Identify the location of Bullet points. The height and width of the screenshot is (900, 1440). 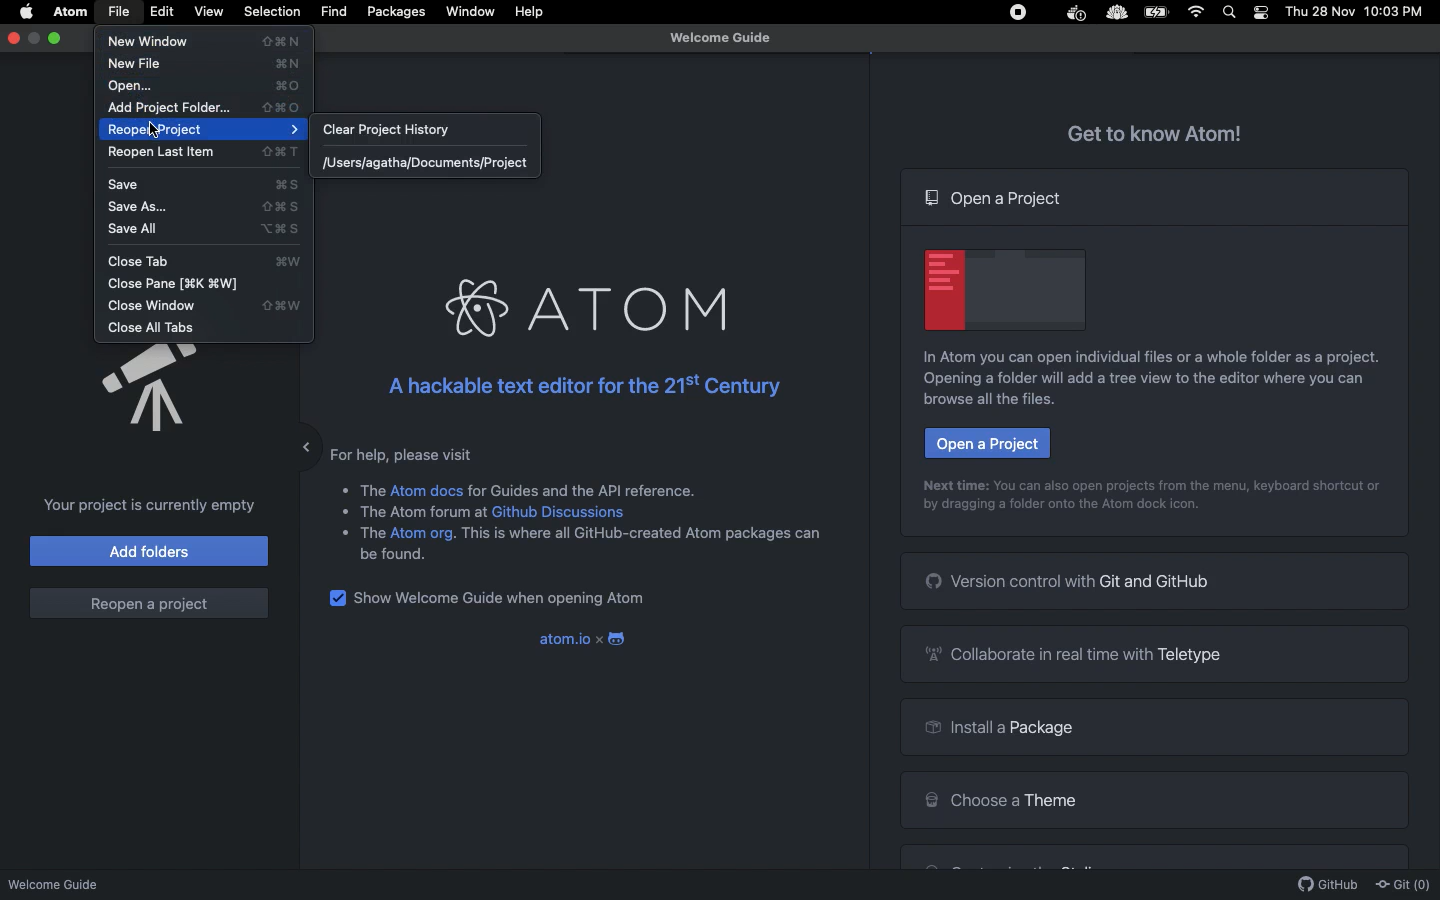
(343, 510).